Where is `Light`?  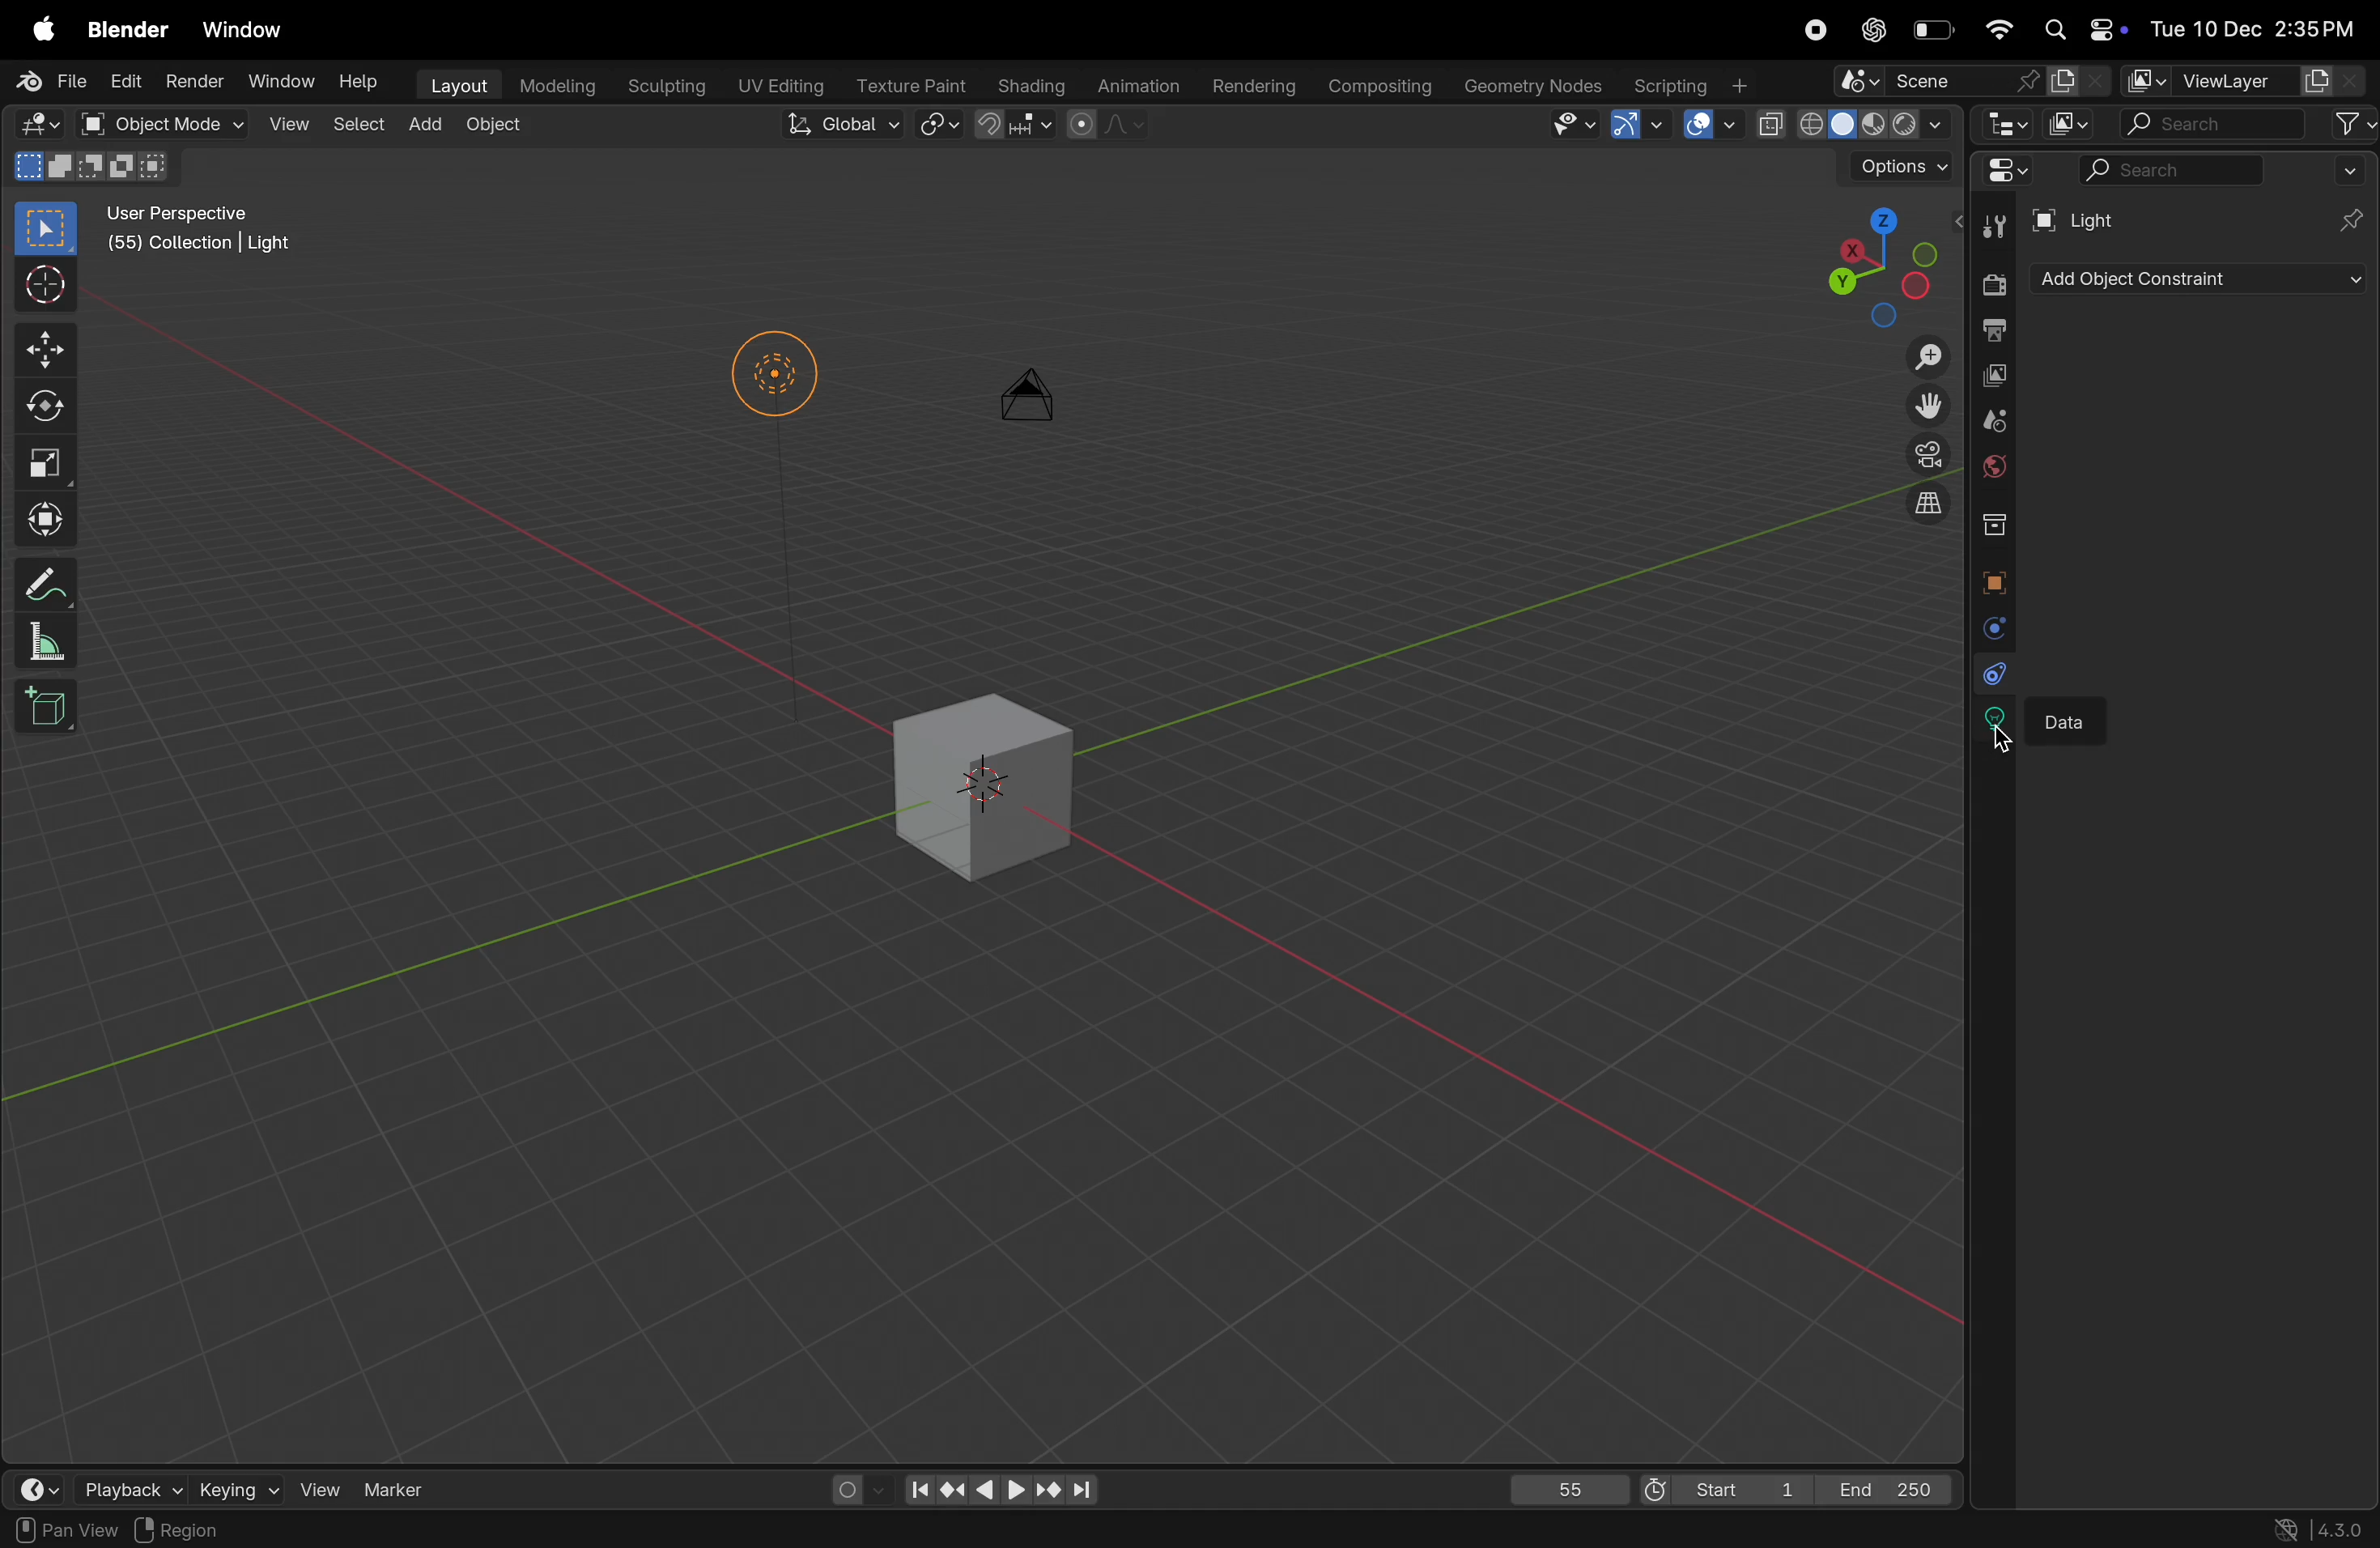
Light is located at coordinates (2086, 218).